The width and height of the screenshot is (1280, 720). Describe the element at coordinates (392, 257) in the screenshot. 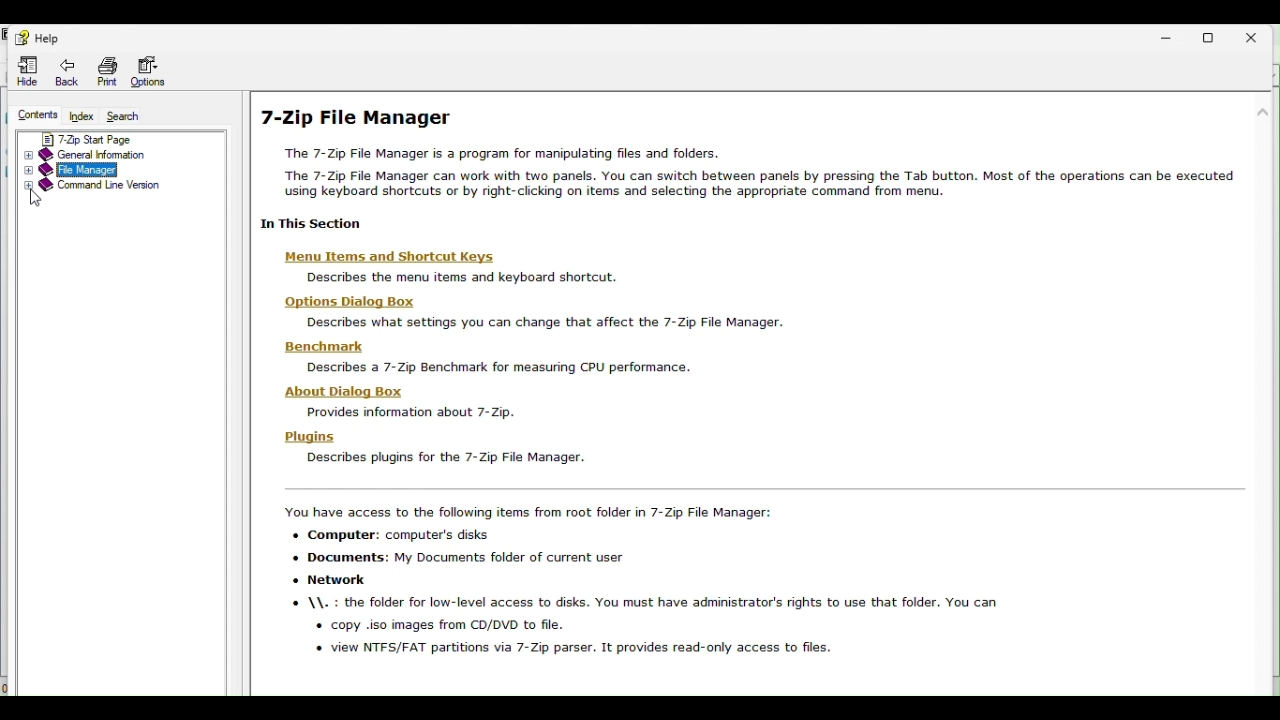

I see `Menu Items and Shortcut Keys` at that location.